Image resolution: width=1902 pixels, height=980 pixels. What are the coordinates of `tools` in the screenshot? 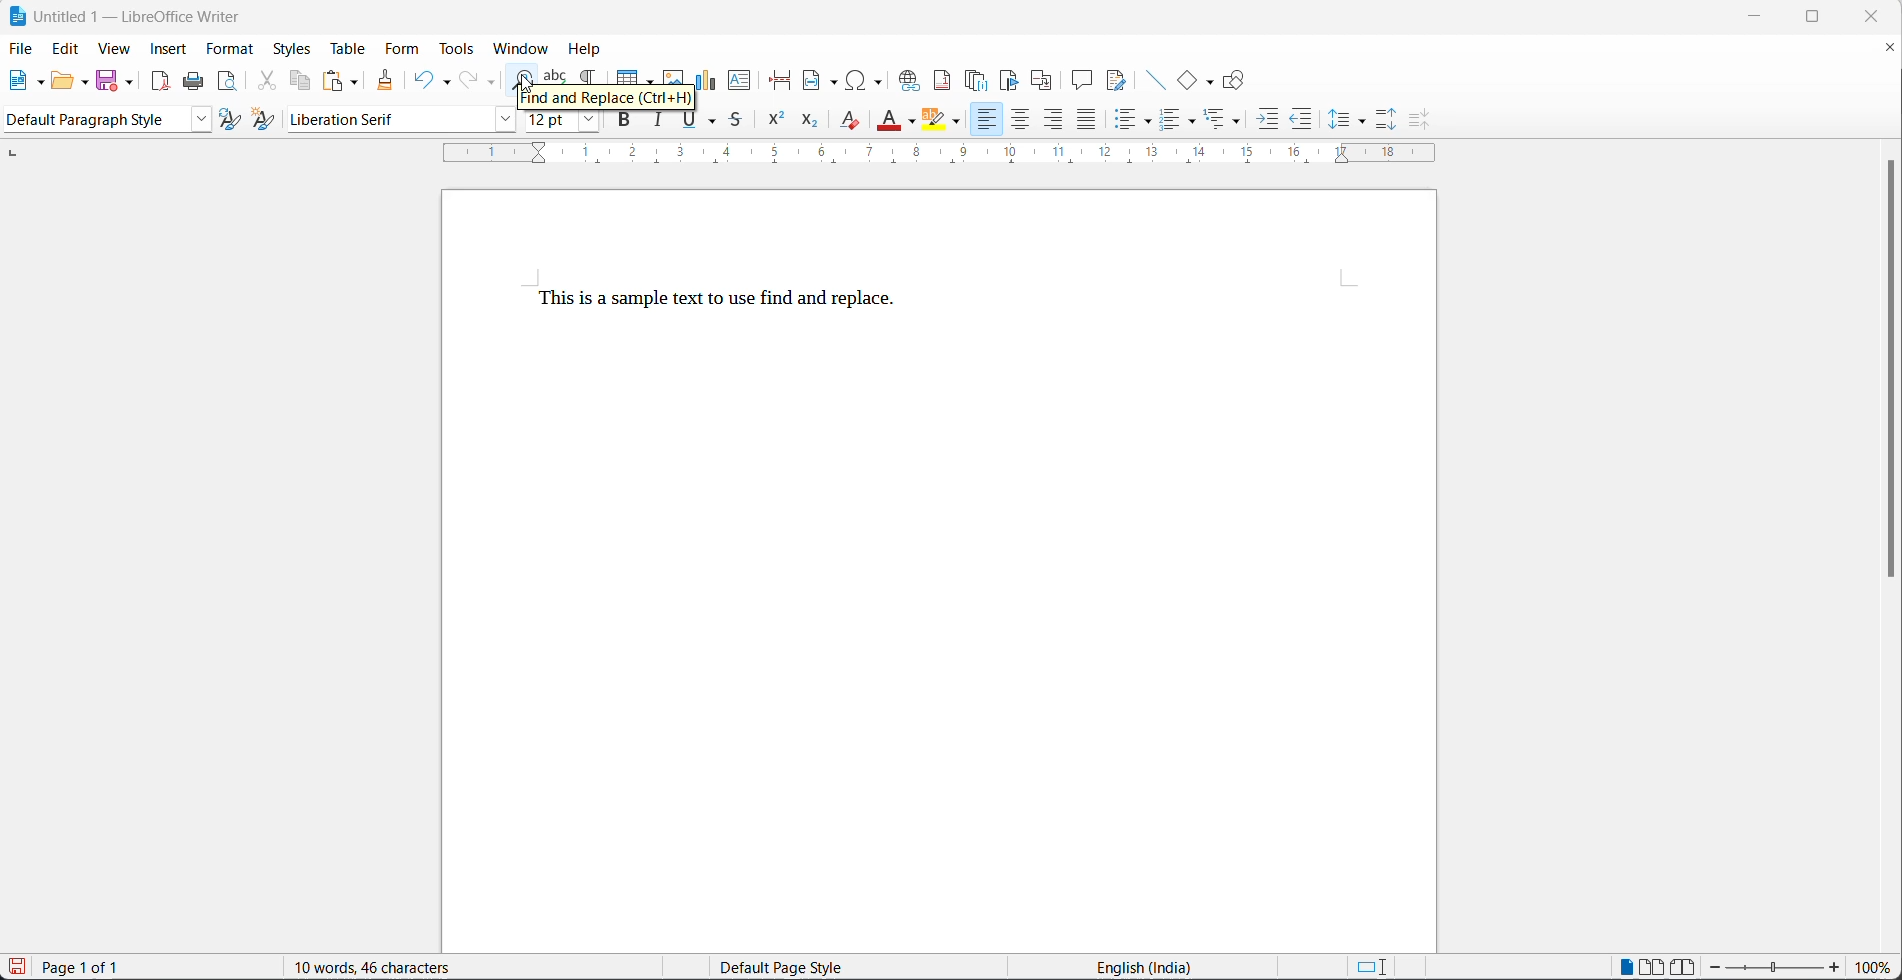 It's located at (460, 49).